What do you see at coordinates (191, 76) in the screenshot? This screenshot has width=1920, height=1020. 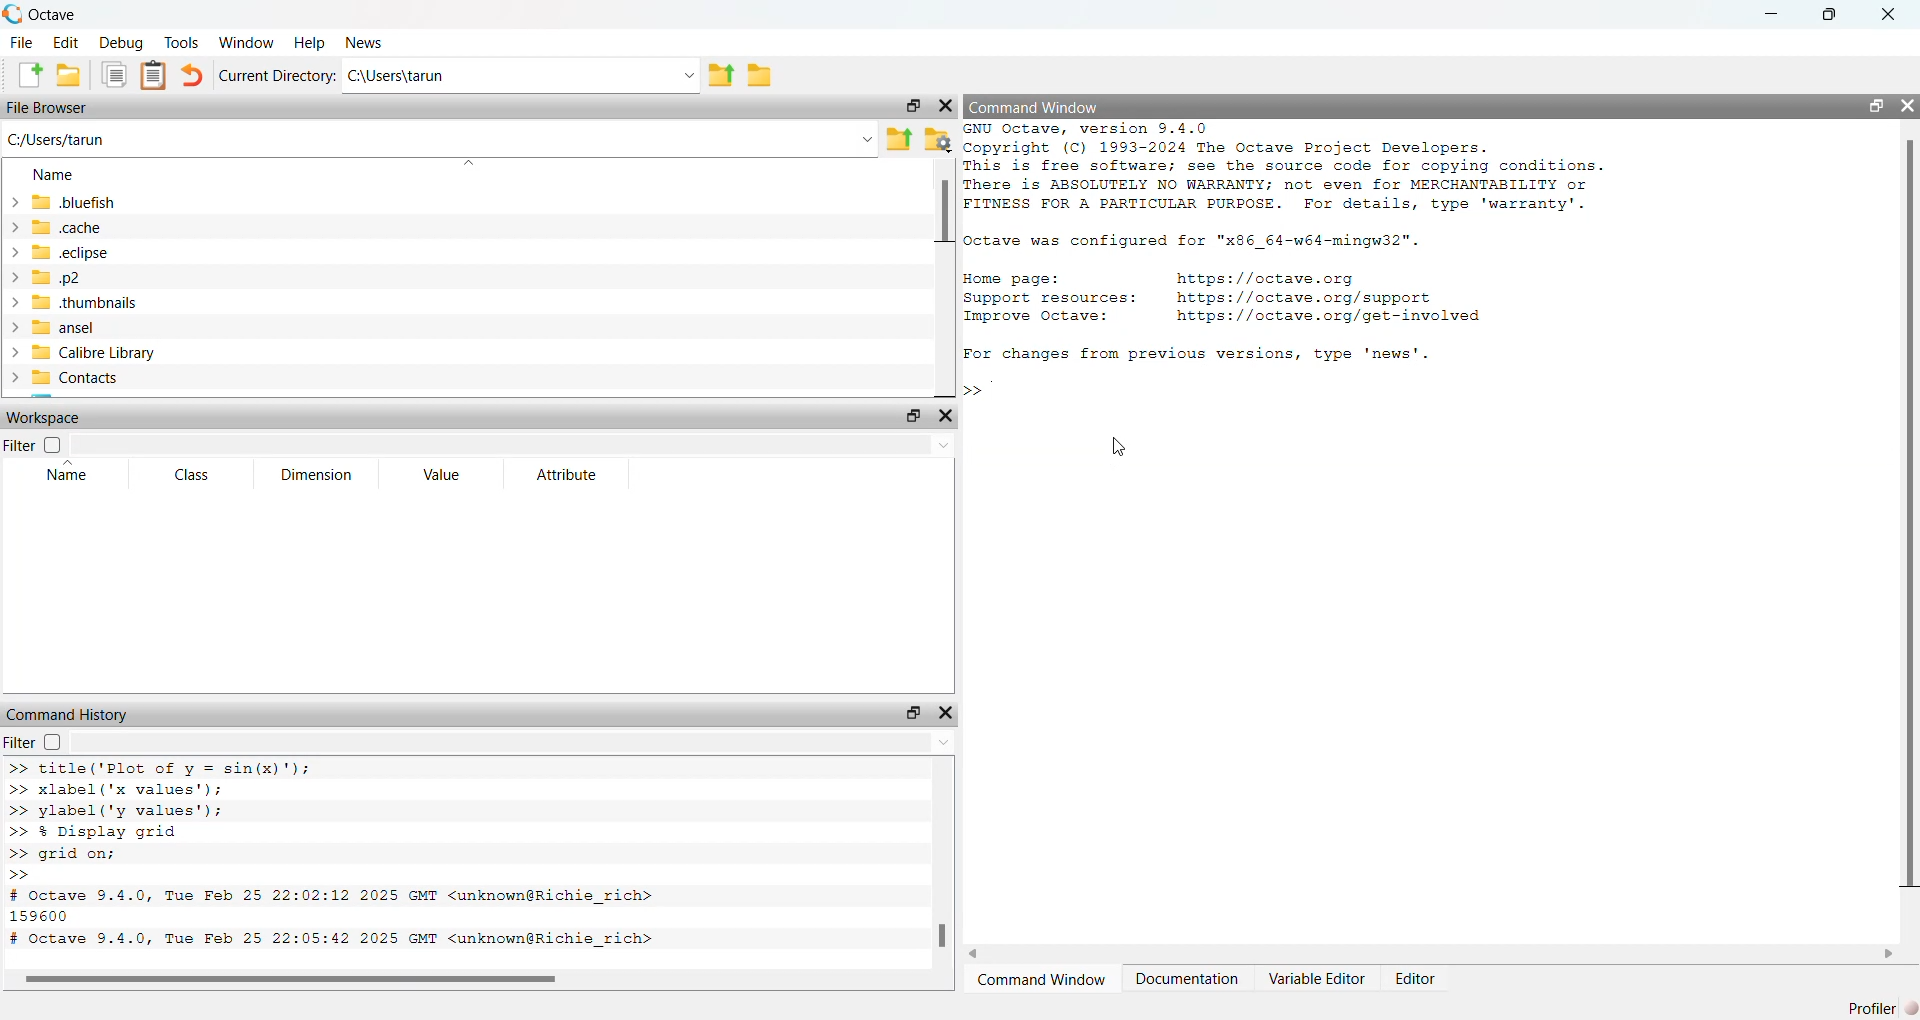 I see `undo` at bounding box center [191, 76].